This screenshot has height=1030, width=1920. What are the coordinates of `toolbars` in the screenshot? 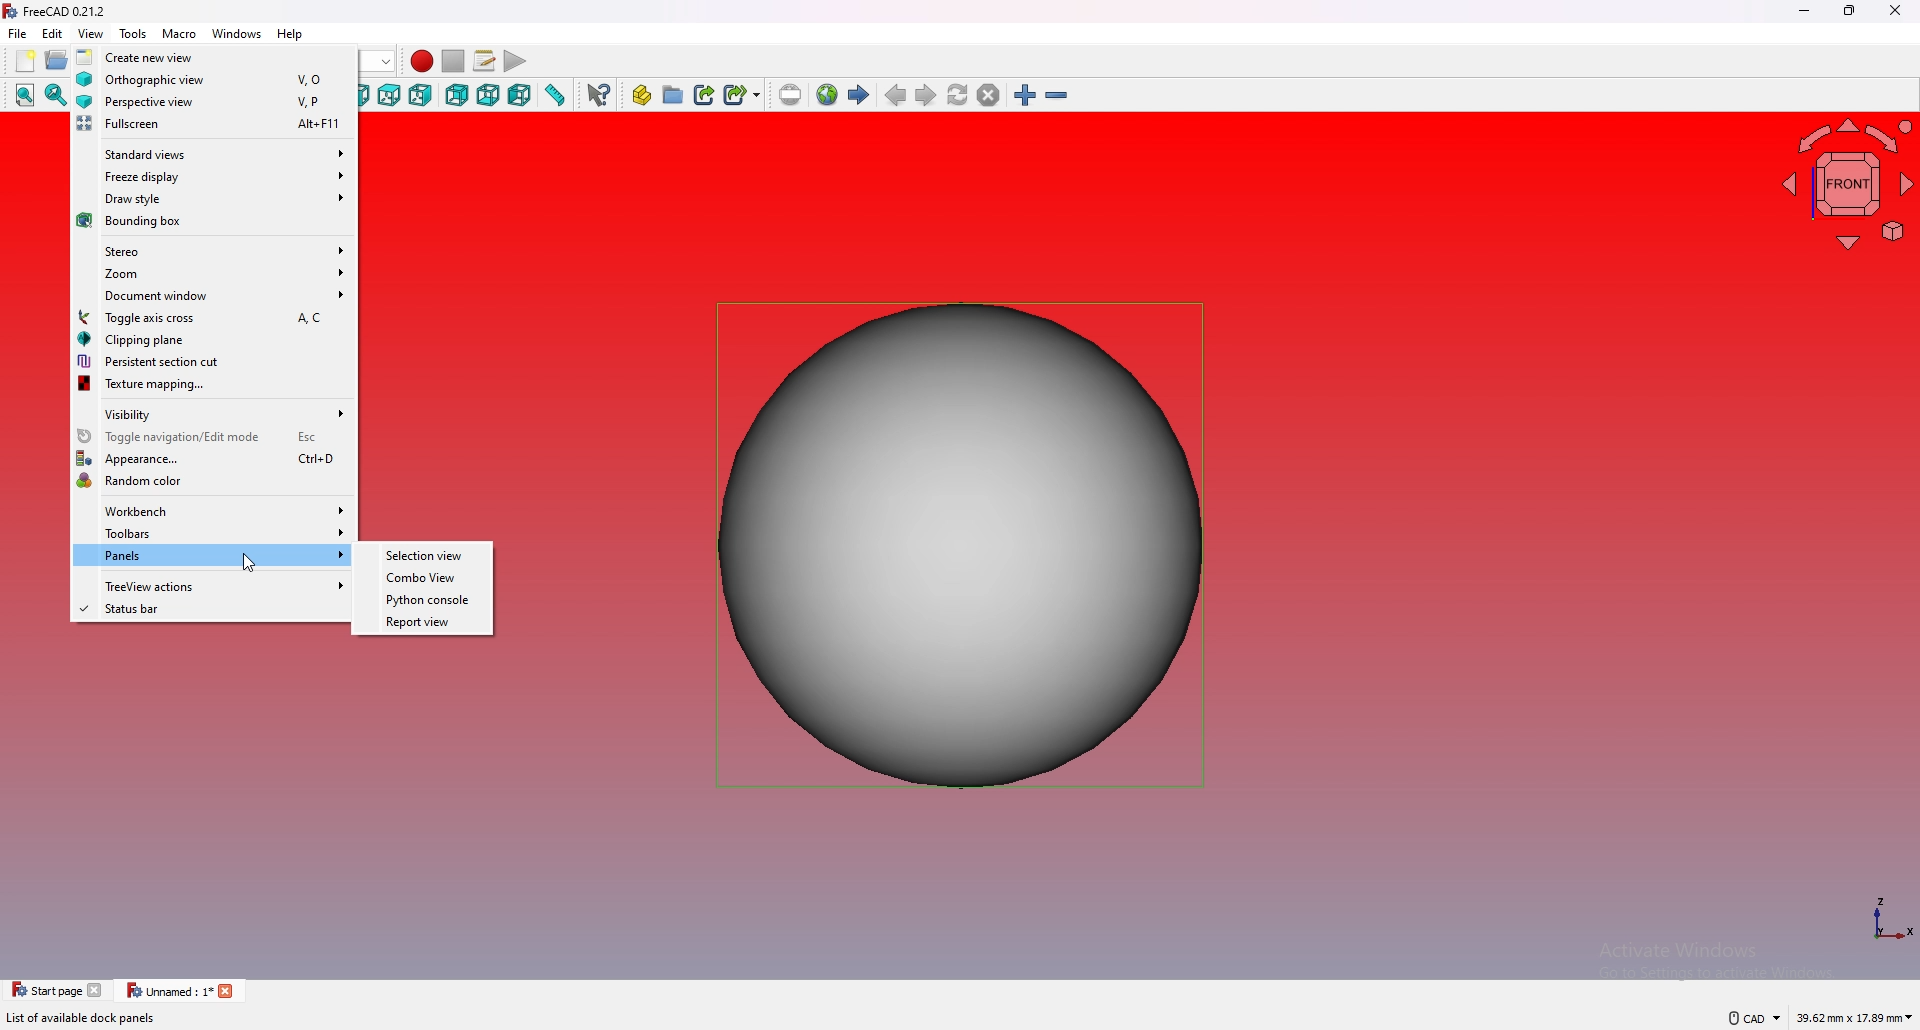 It's located at (214, 533).